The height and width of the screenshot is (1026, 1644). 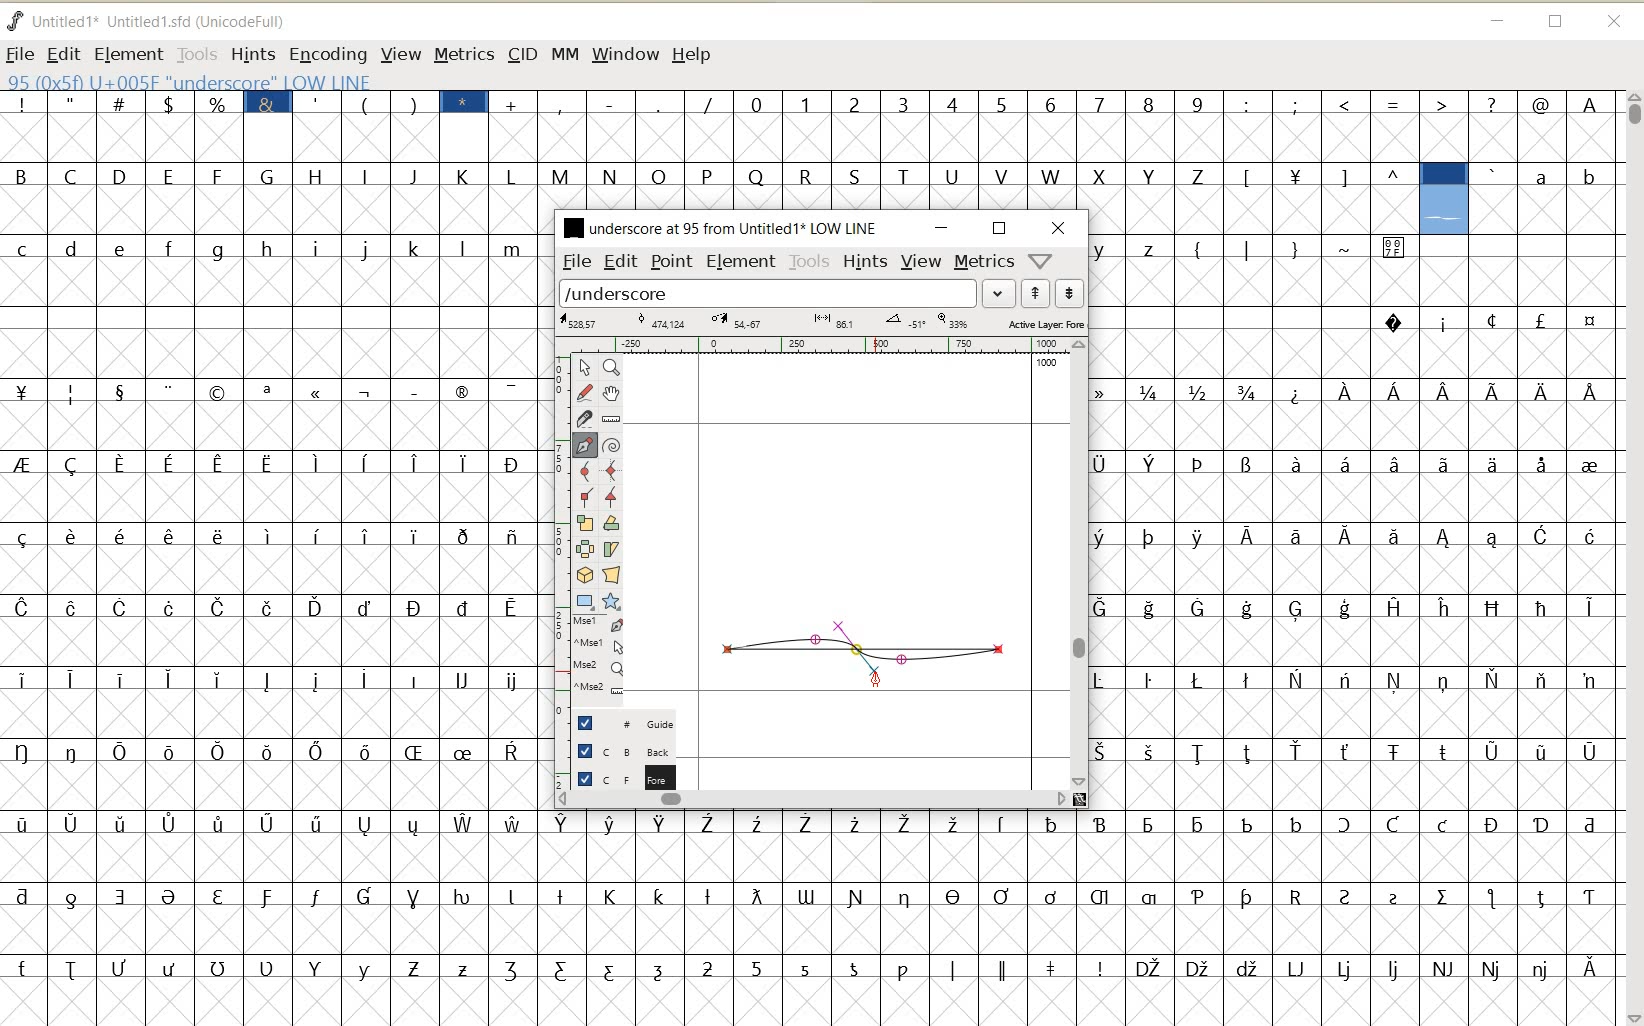 What do you see at coordinates (613, 393) in the screenshot?
I see `scroll by hand` at bounding box center [613, 393].